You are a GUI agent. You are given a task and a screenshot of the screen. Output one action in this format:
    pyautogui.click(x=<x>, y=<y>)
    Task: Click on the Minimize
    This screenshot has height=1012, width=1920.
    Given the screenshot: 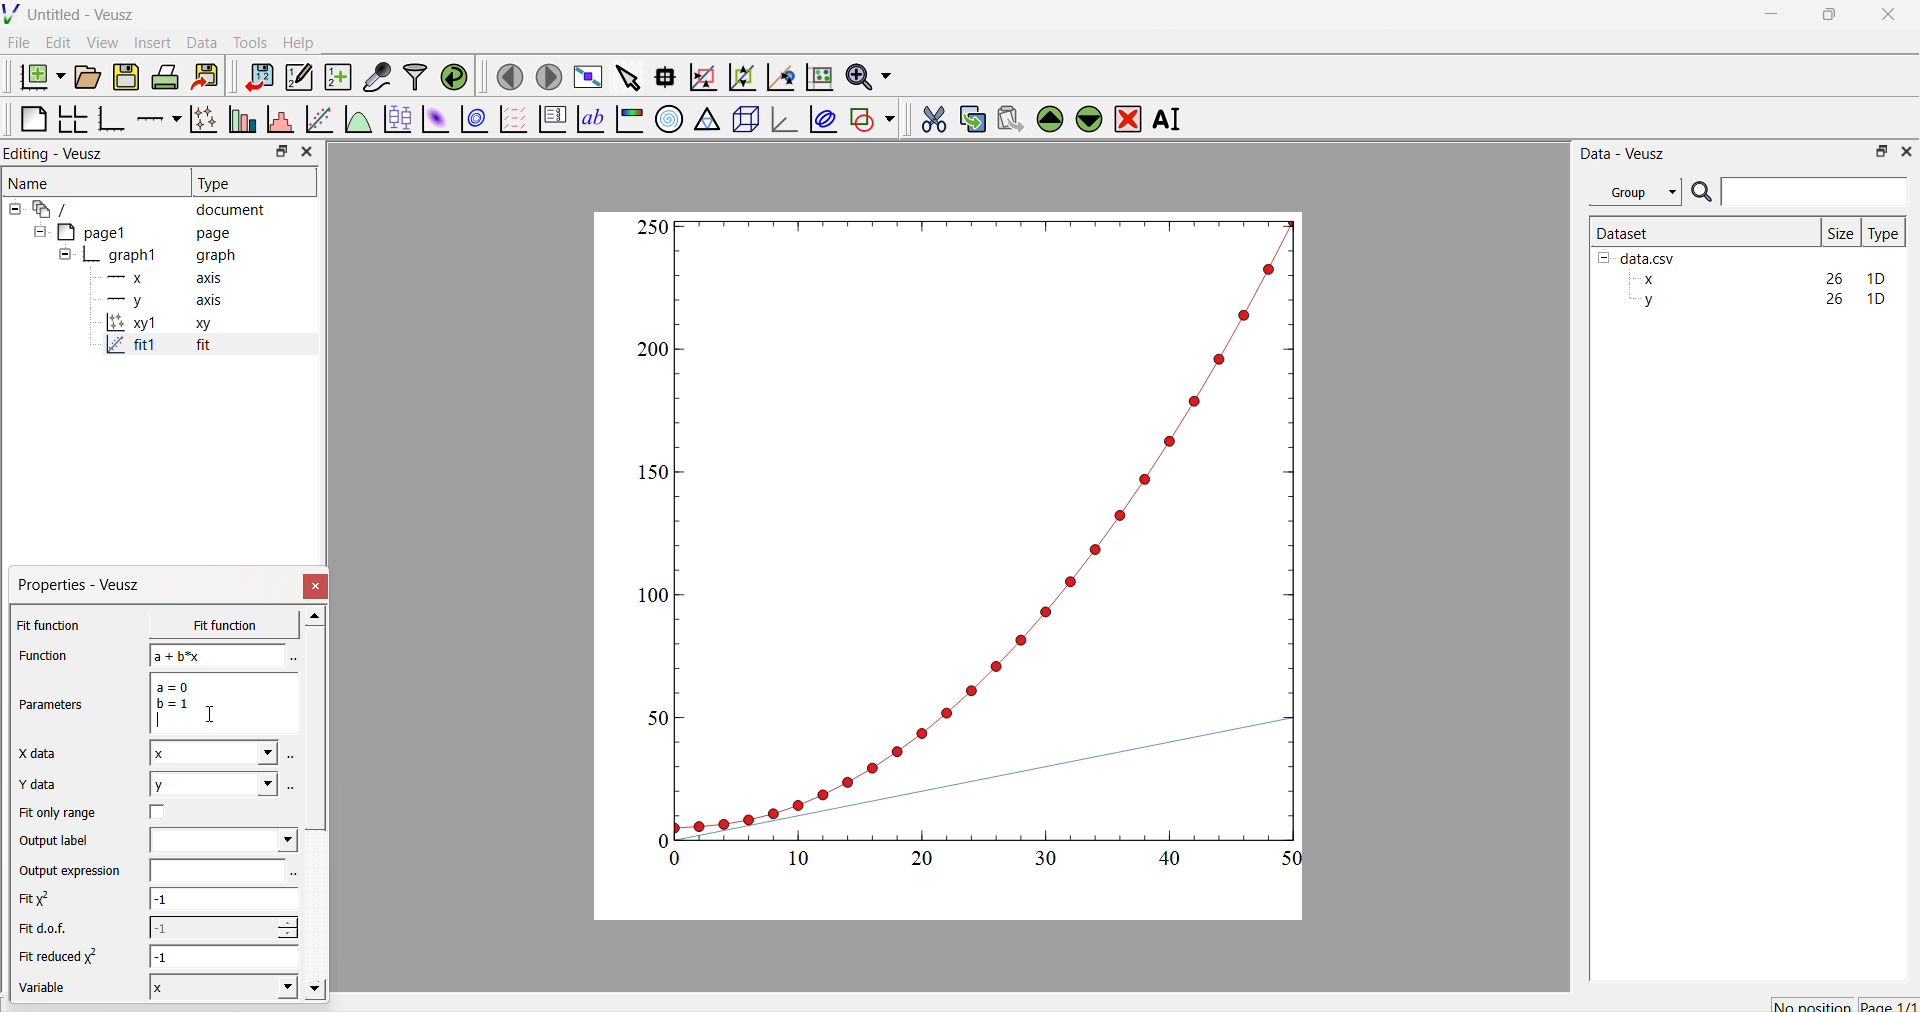 What is the action you would take?
    pyautogui.click(x=1771, y=19)
    